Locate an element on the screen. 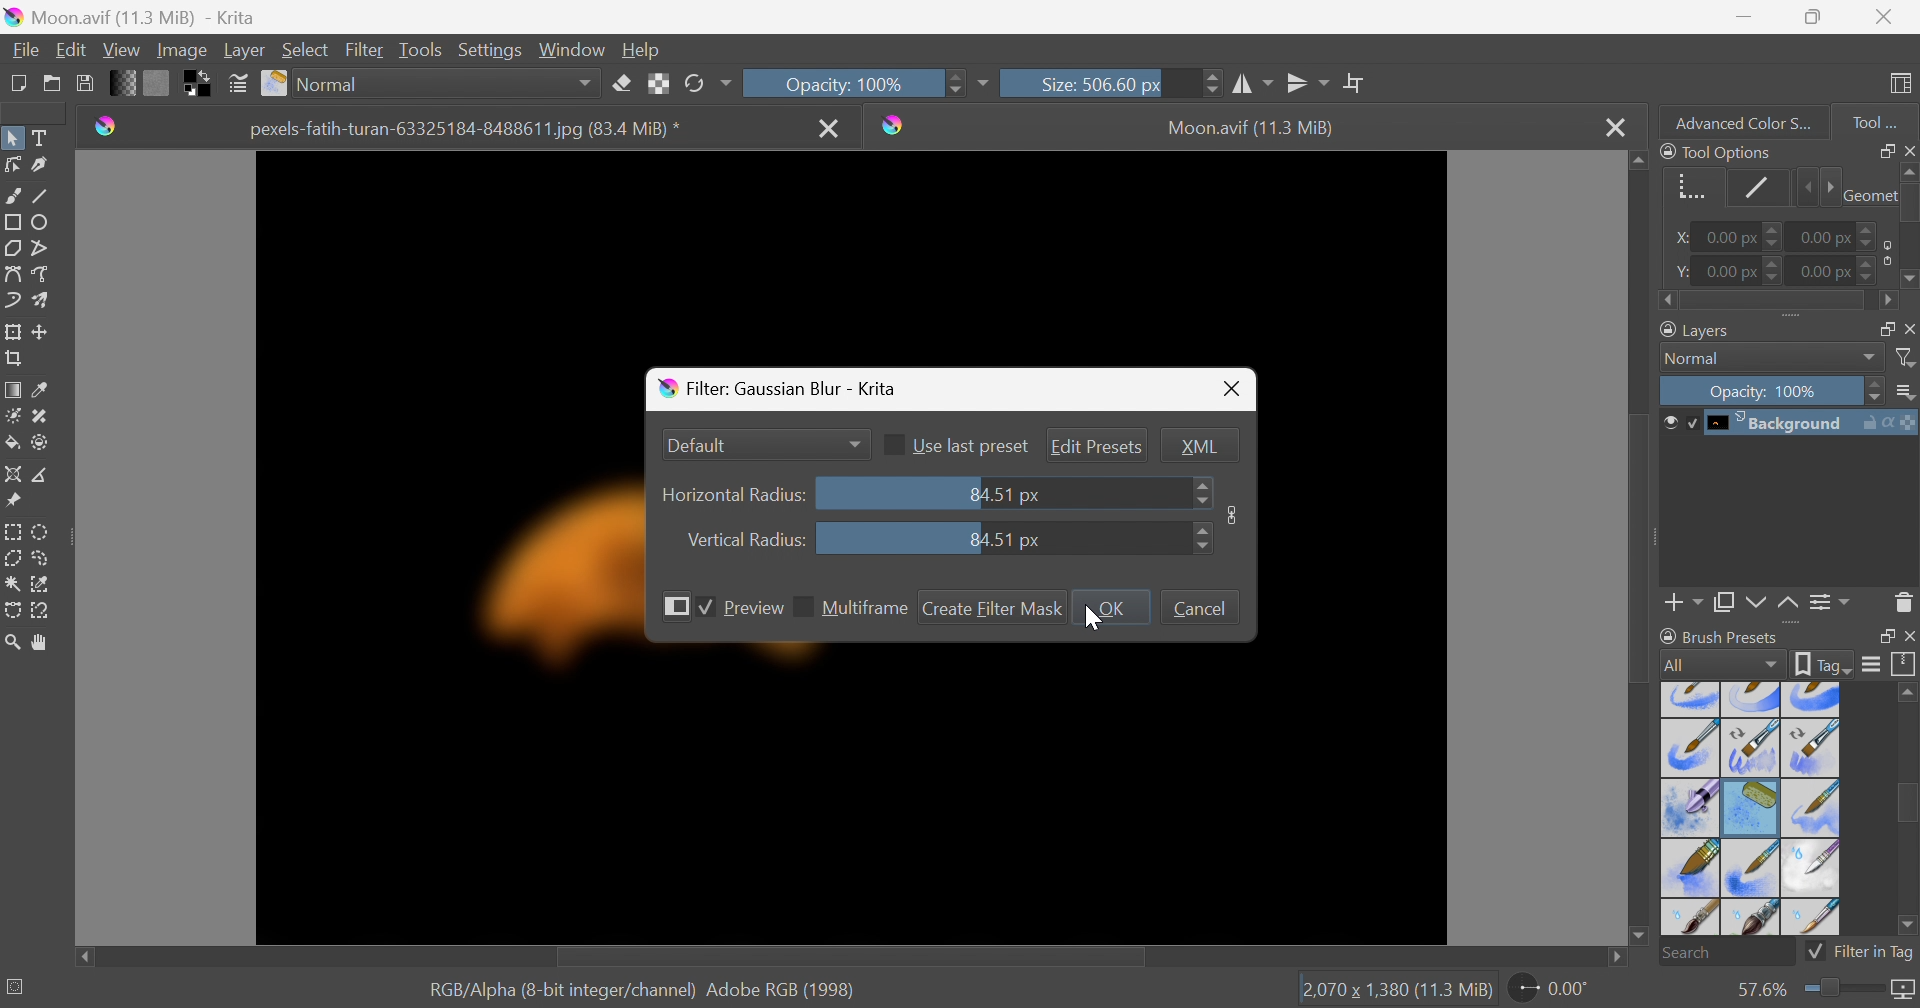 This screenshot has width=1920, height=1008. Scroll down is located at coordinates (1908, 928).